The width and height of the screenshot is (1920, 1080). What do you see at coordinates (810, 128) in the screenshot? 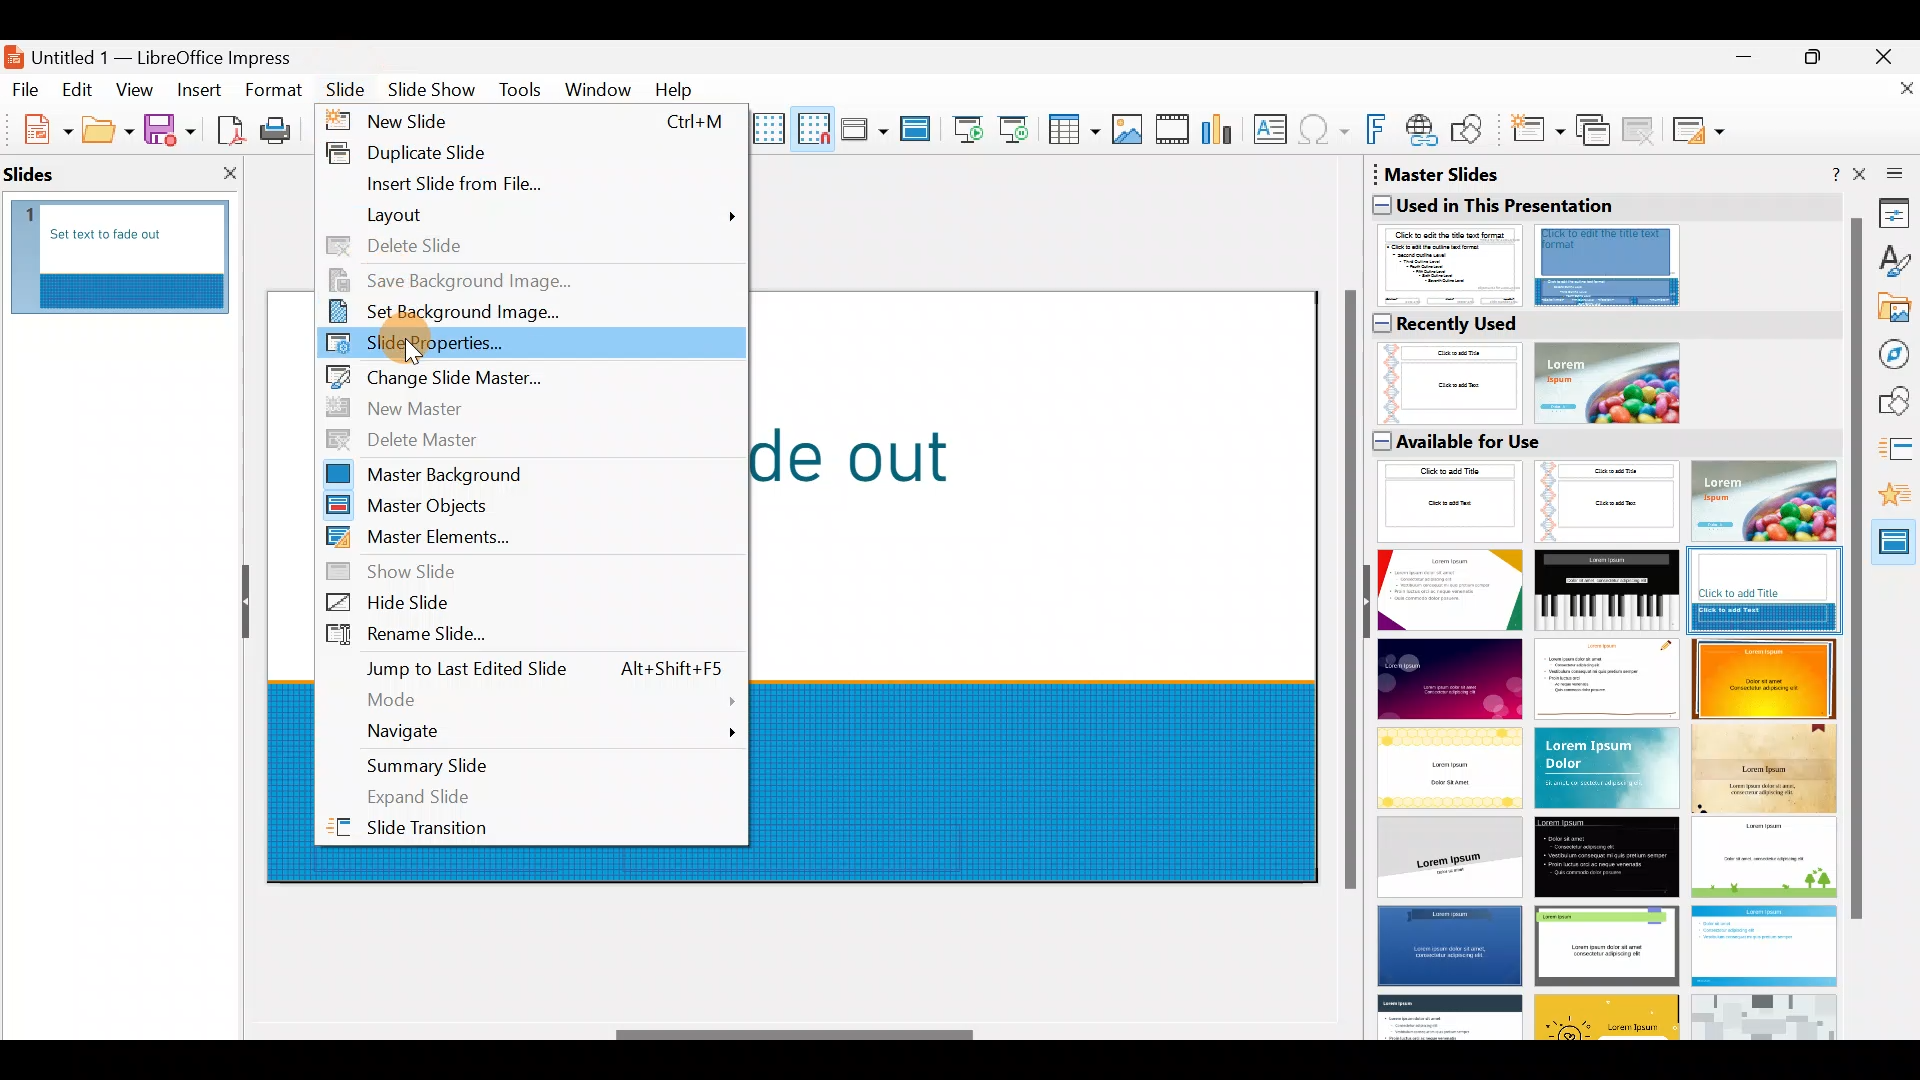
I see `Snap to grid` at bounding box center [810, 128].